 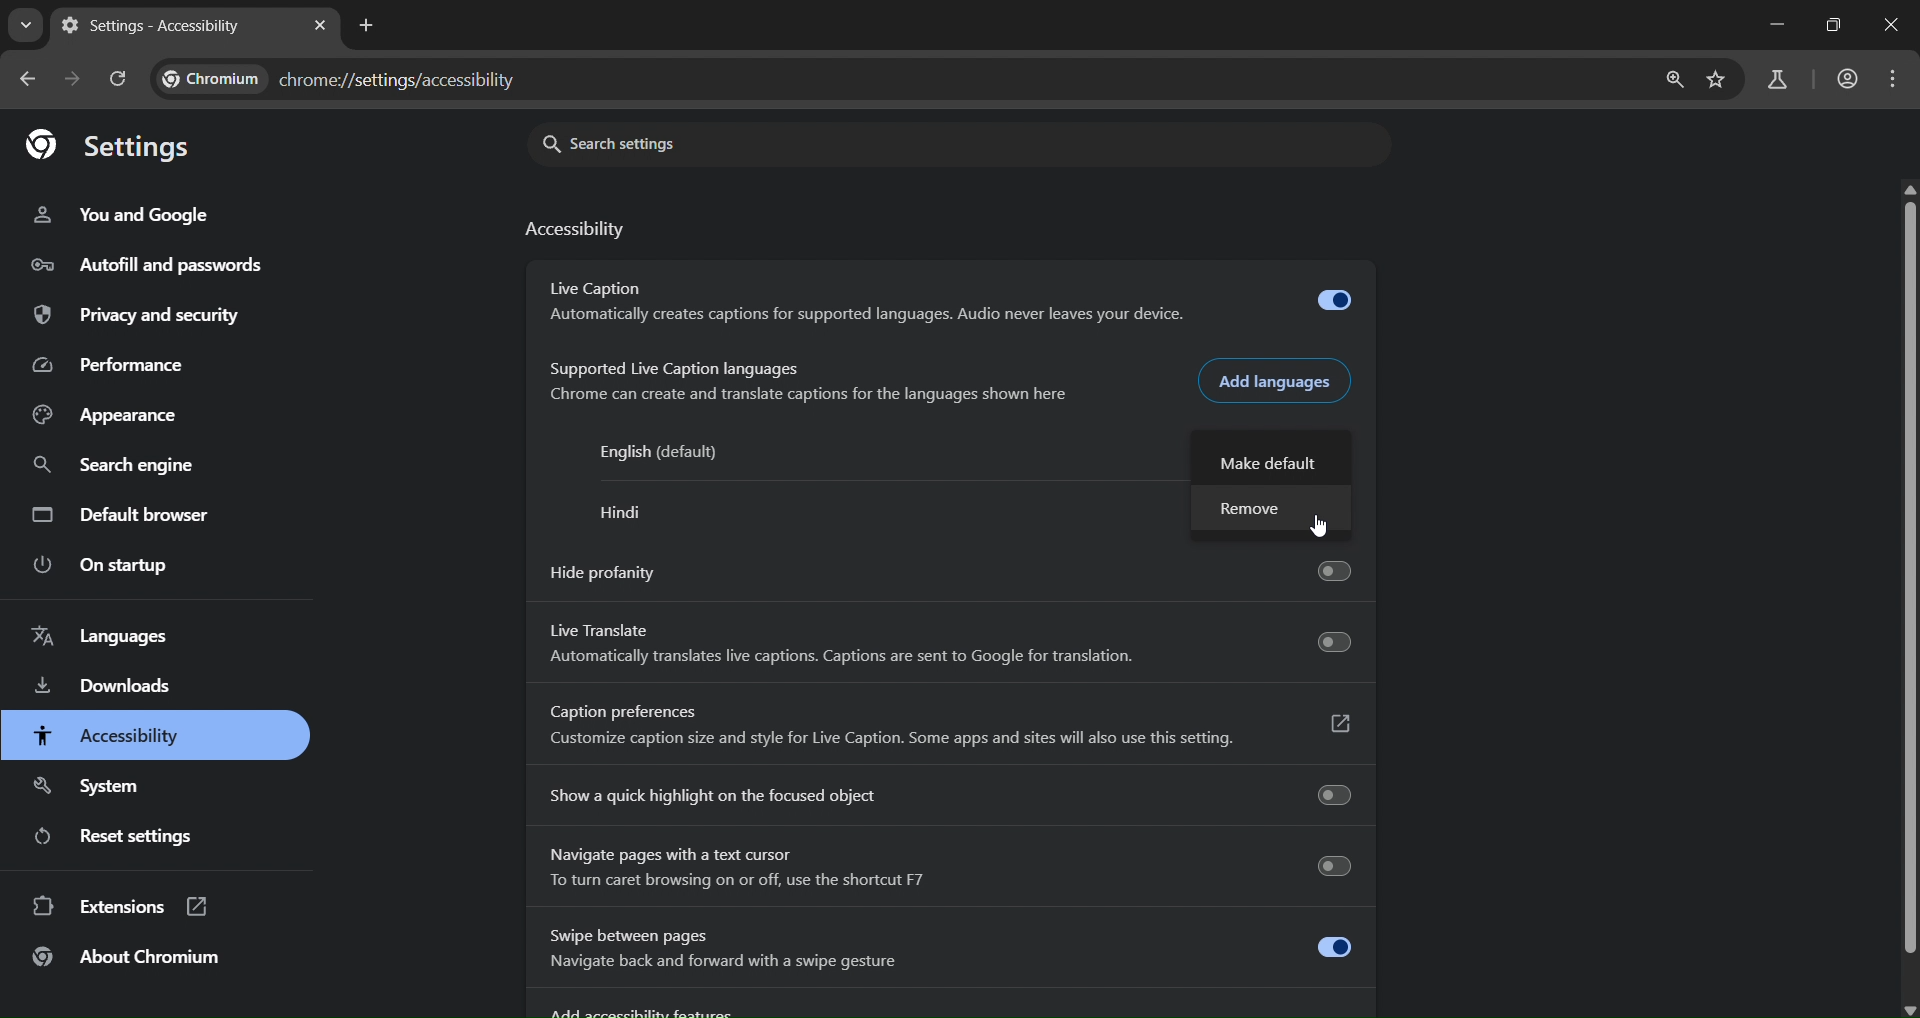 I want to click on close tab, so click(x=318, y=26).